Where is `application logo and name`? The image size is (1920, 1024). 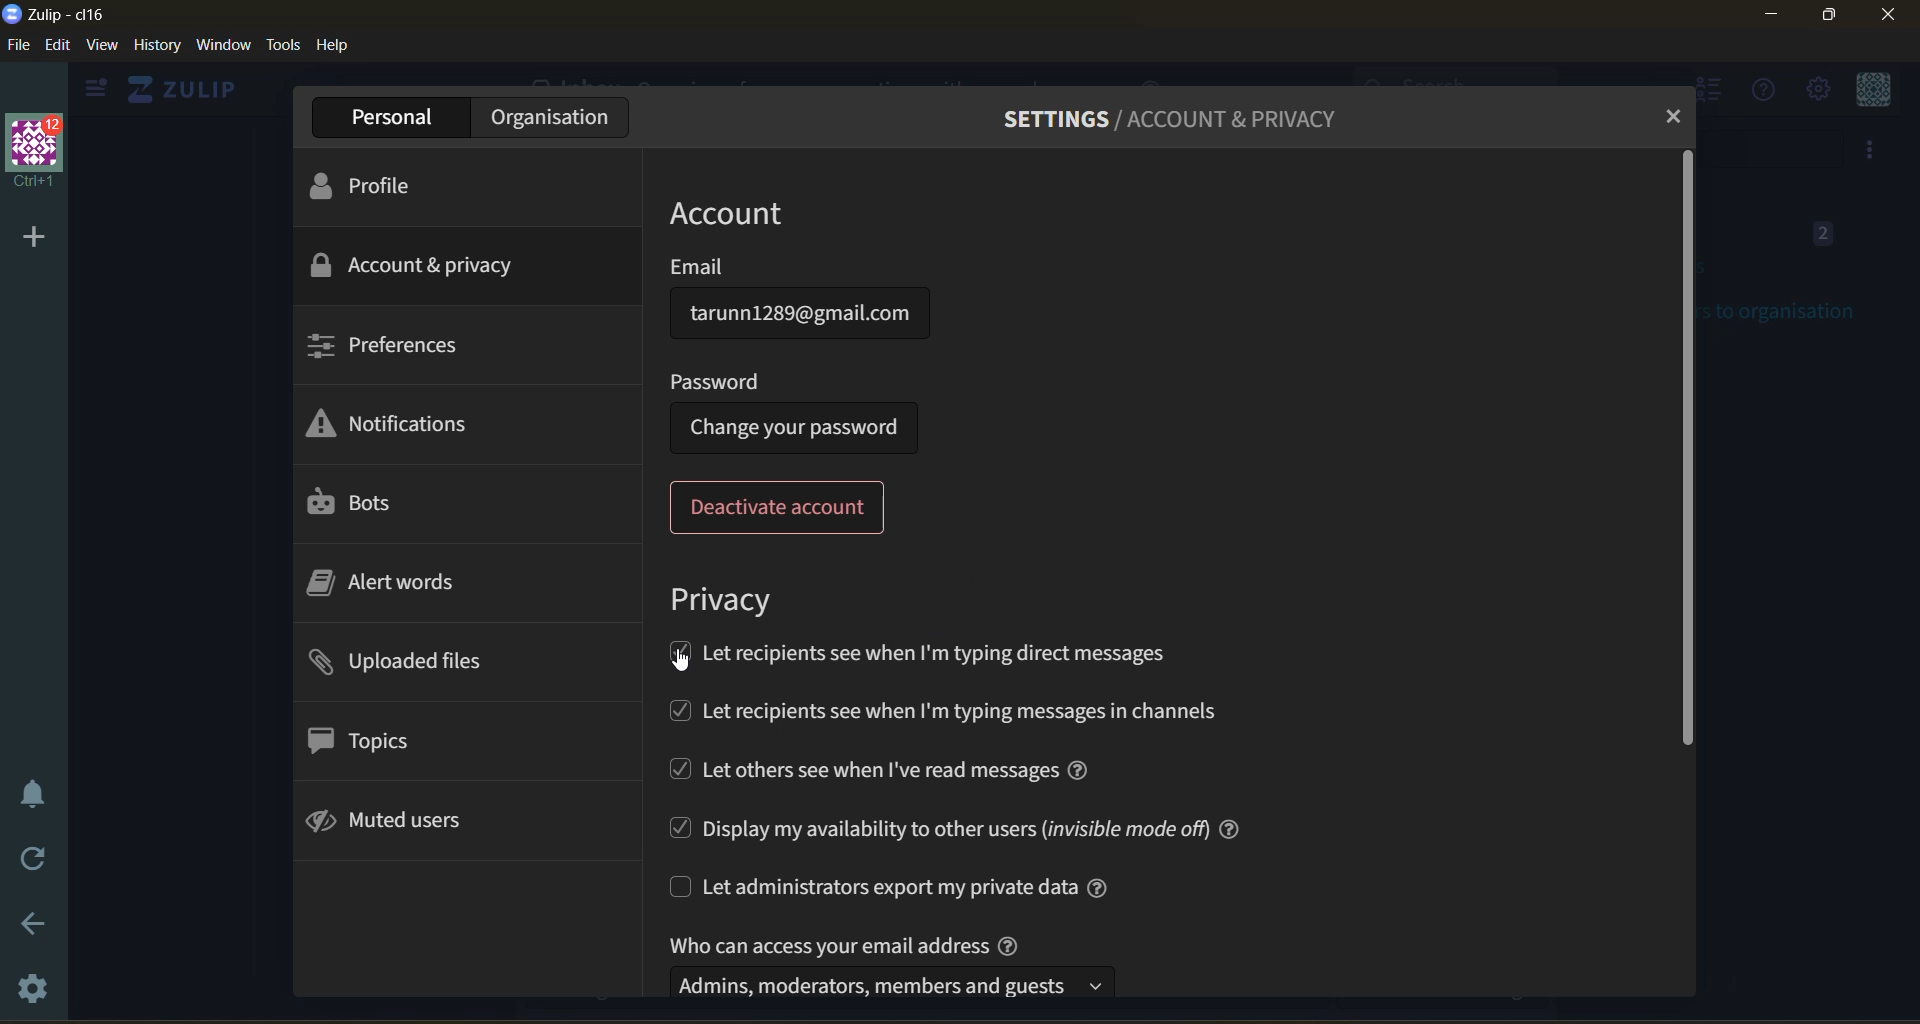
application logo and name is located at coordinates (60, 13).